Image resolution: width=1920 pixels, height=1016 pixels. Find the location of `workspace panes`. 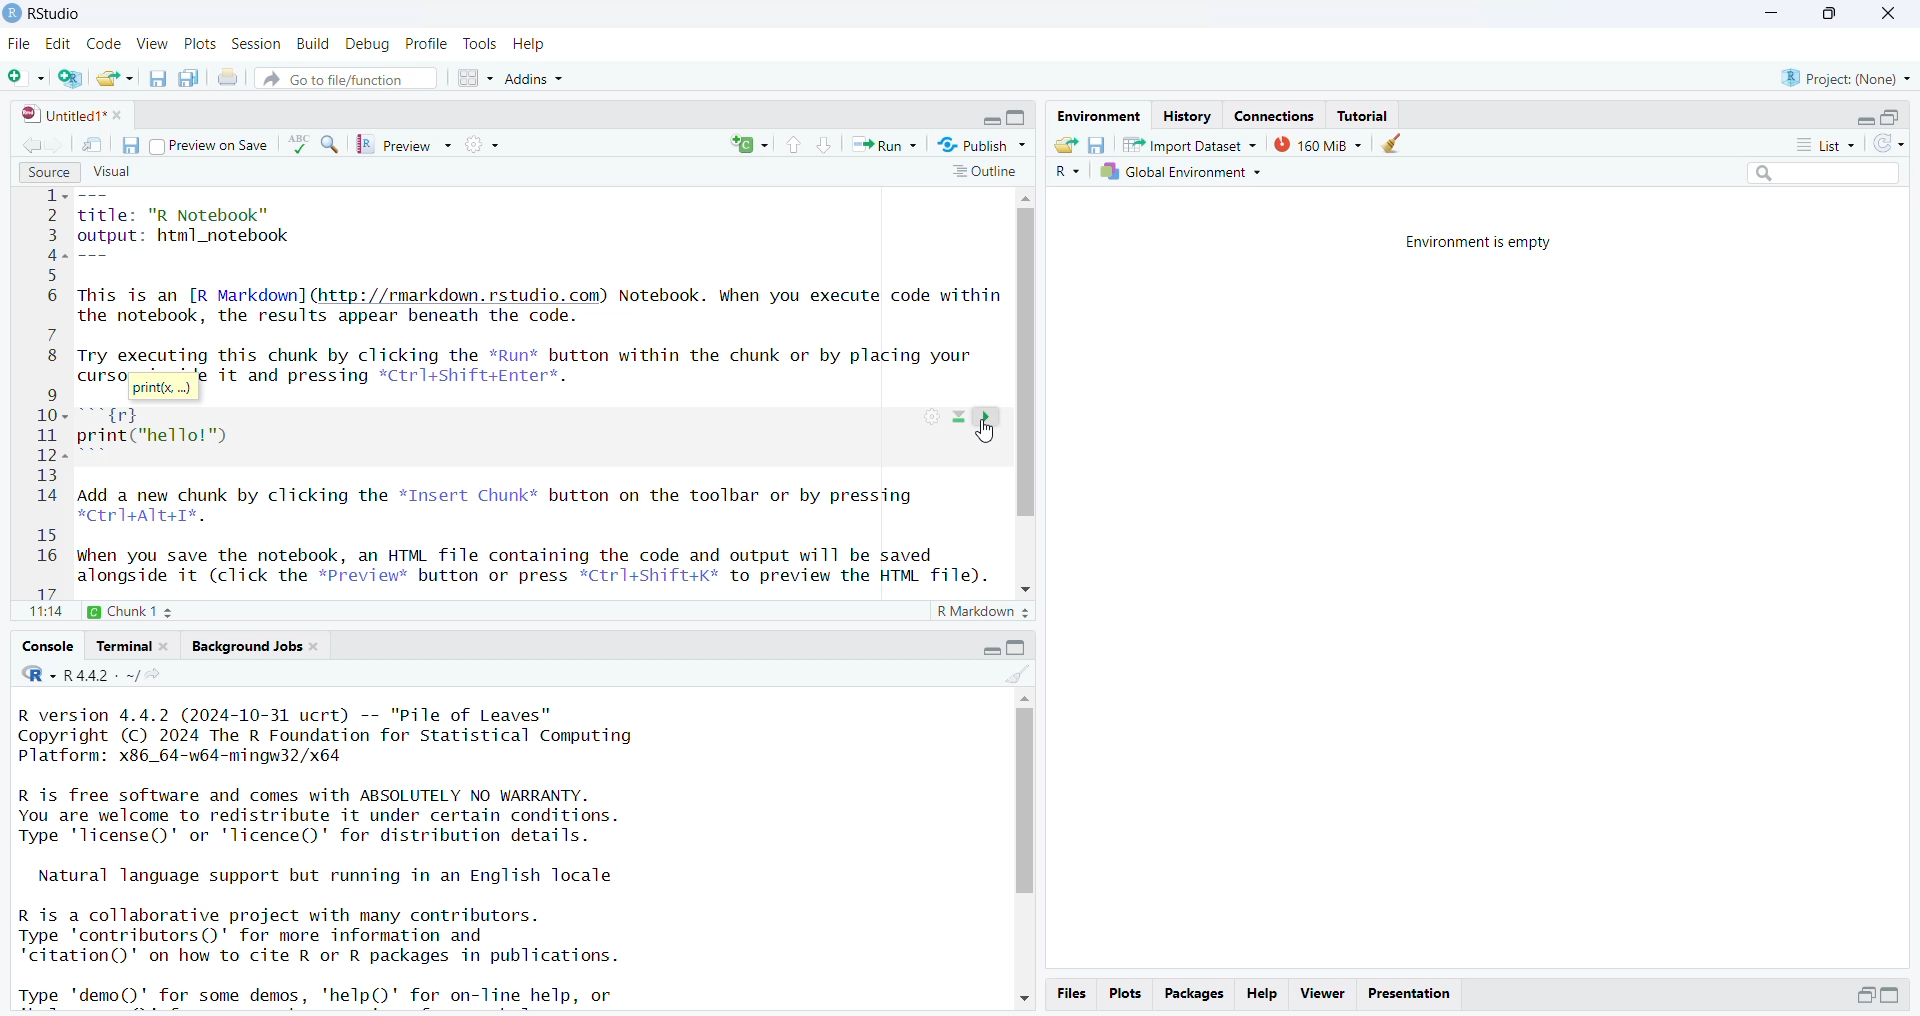

workspace panes is located at coordinates (476, 78).